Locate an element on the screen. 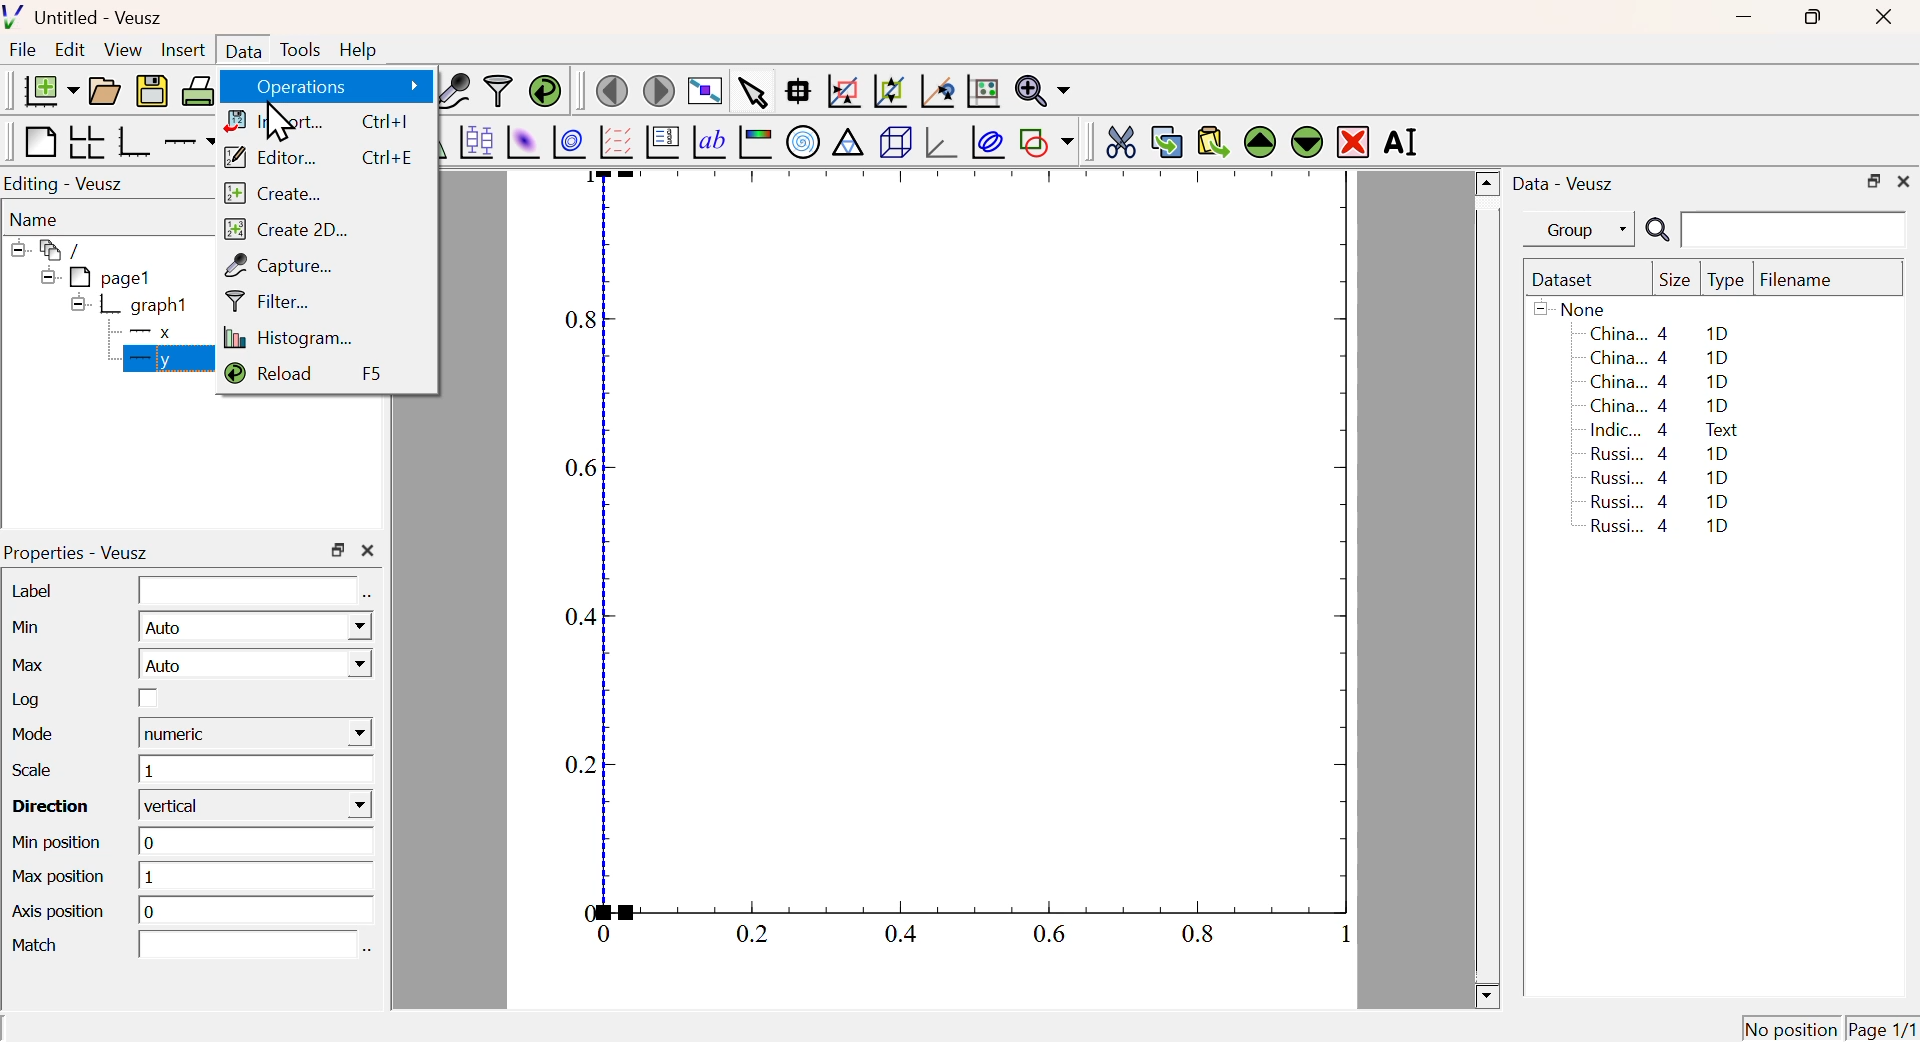 This screenshot has height=1042, width=1920. Page 1/1 is located at coordinates (1880, 1028).